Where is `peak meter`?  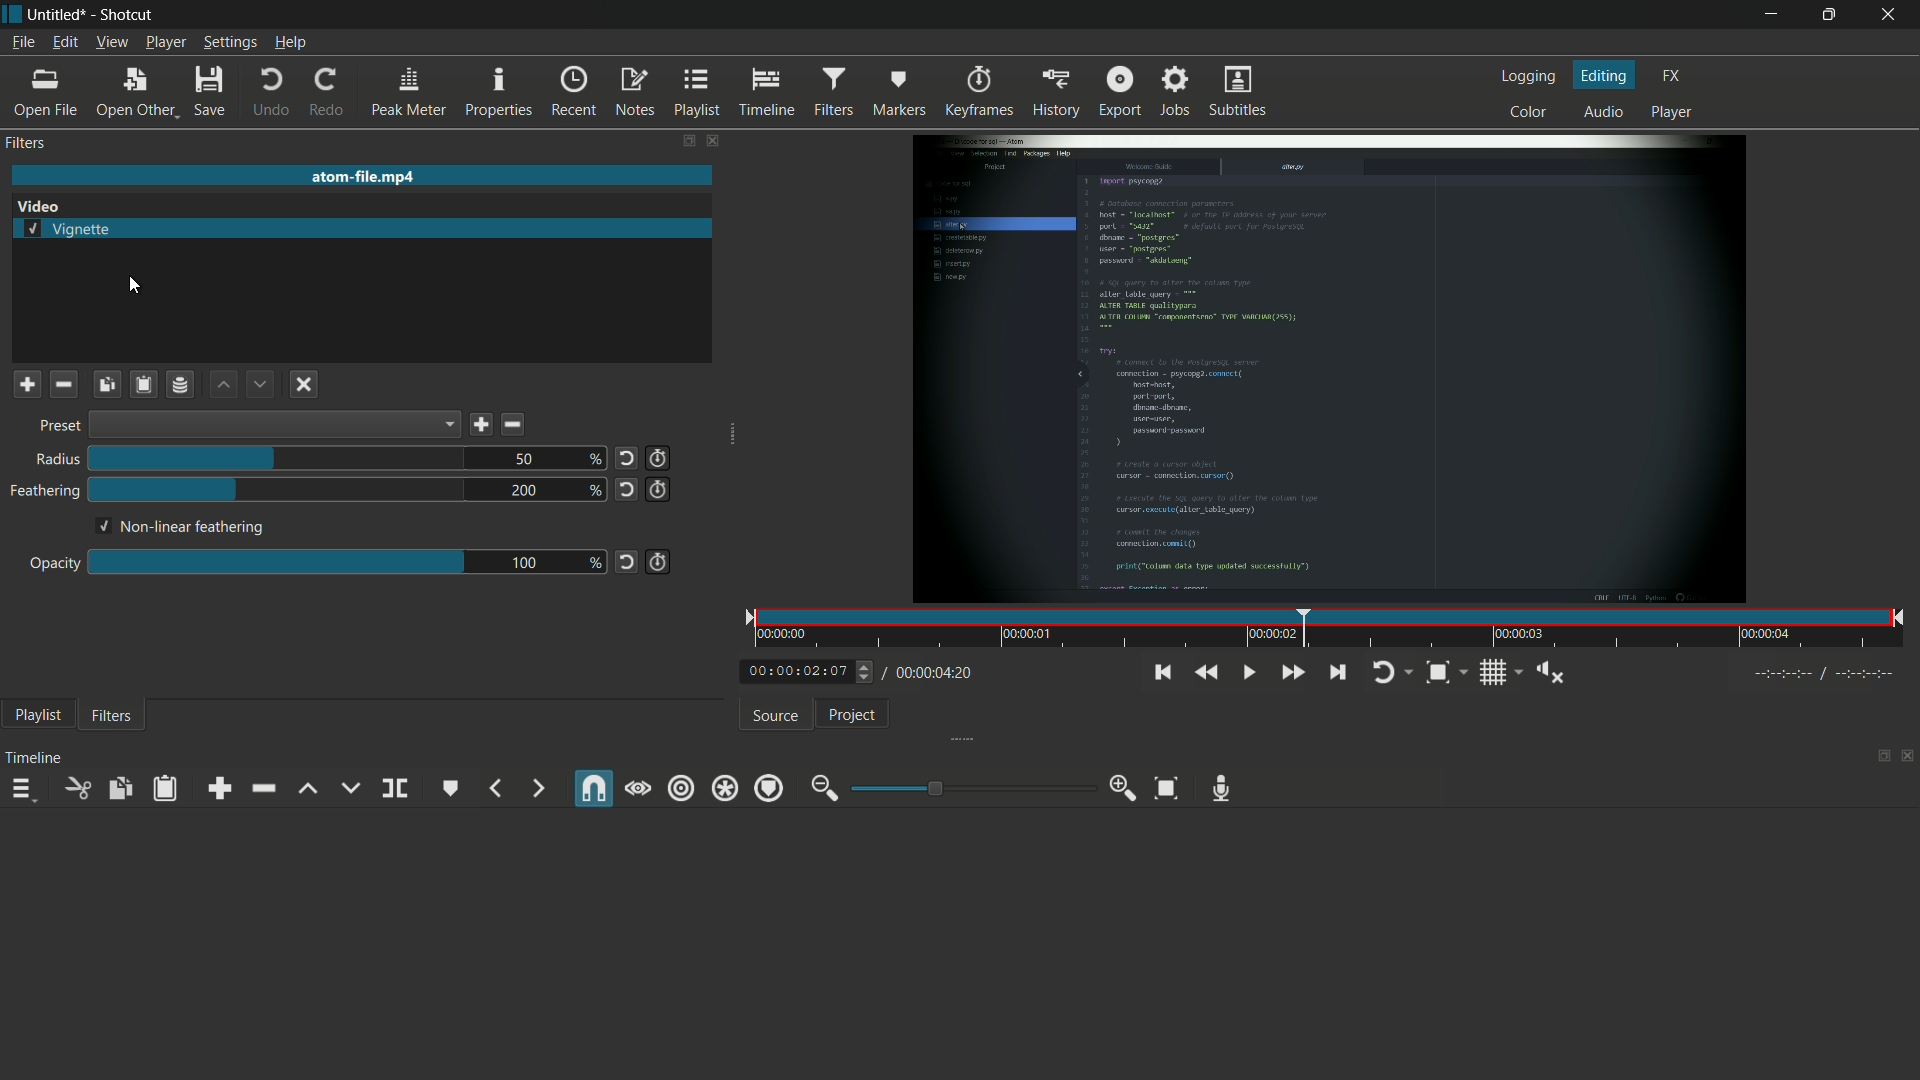 peak meter is located at coordinates (407, 93).